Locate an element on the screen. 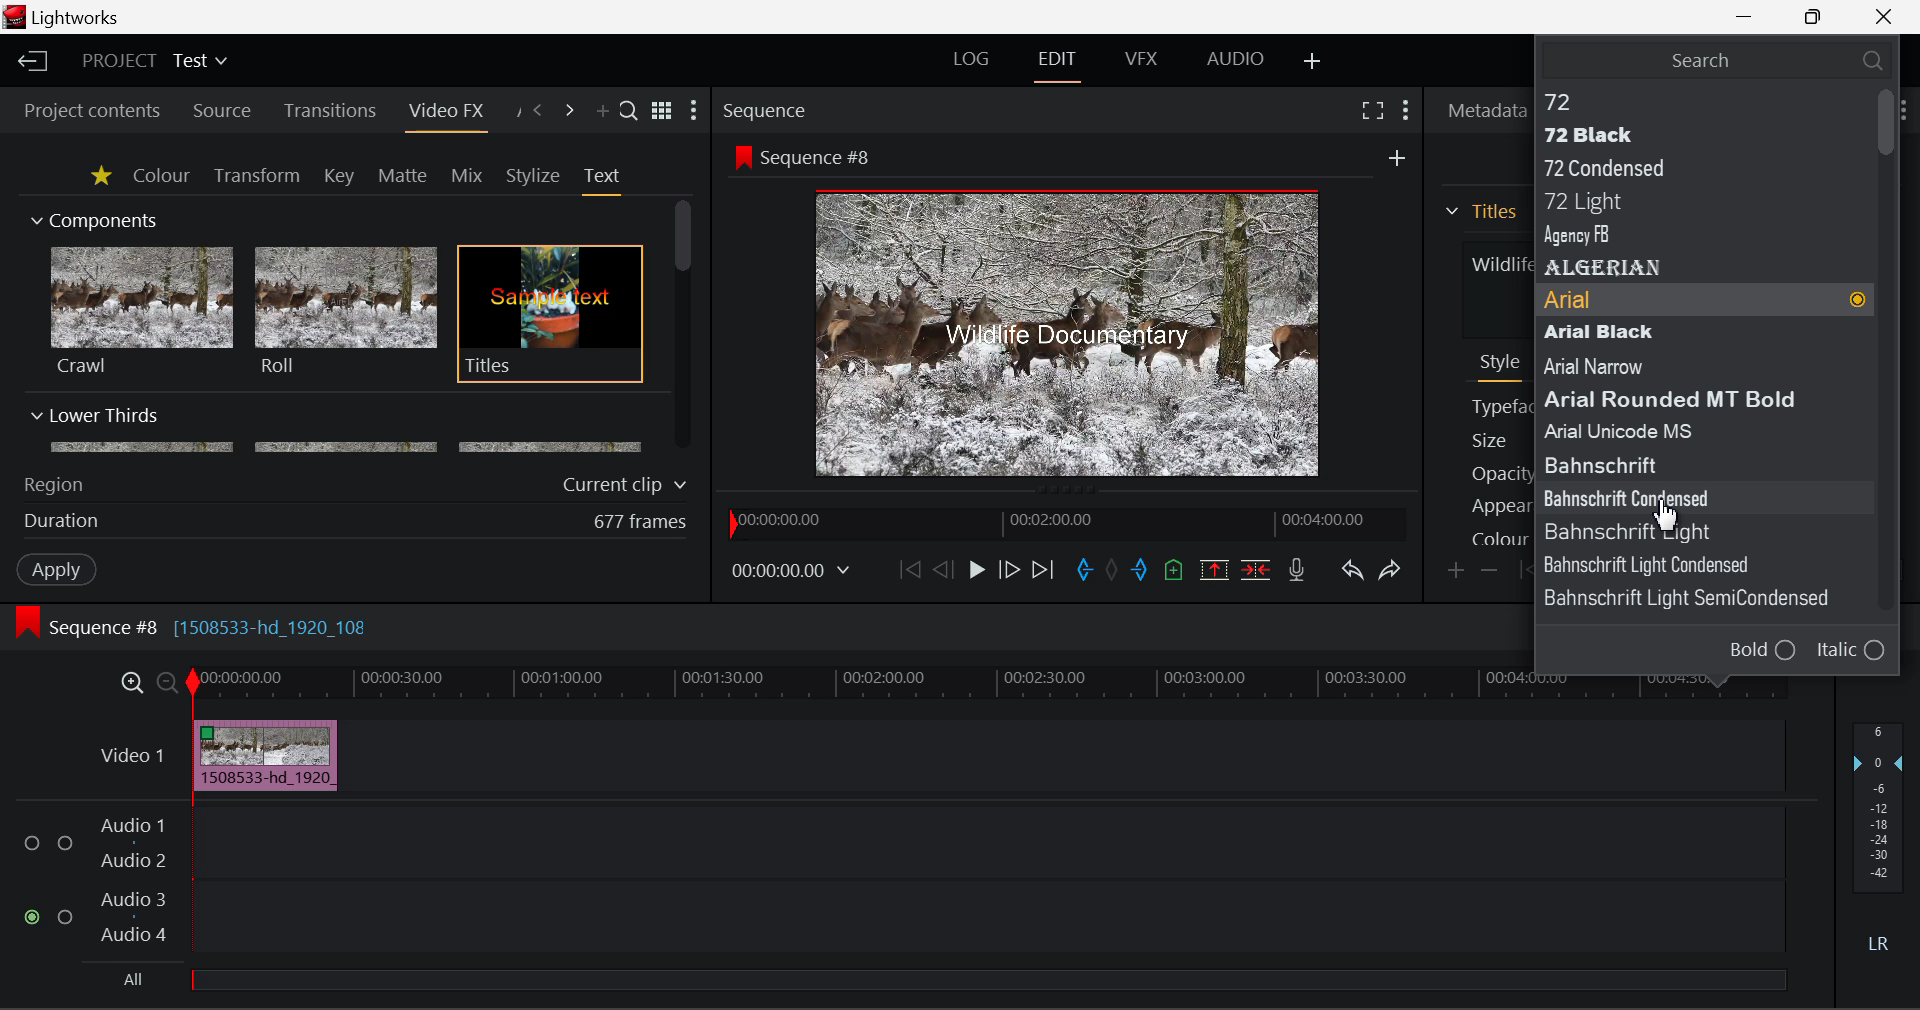 The width and height of the screenshot is (1920, 1010). Toggle list and title view is located at coordinates (664, 111).